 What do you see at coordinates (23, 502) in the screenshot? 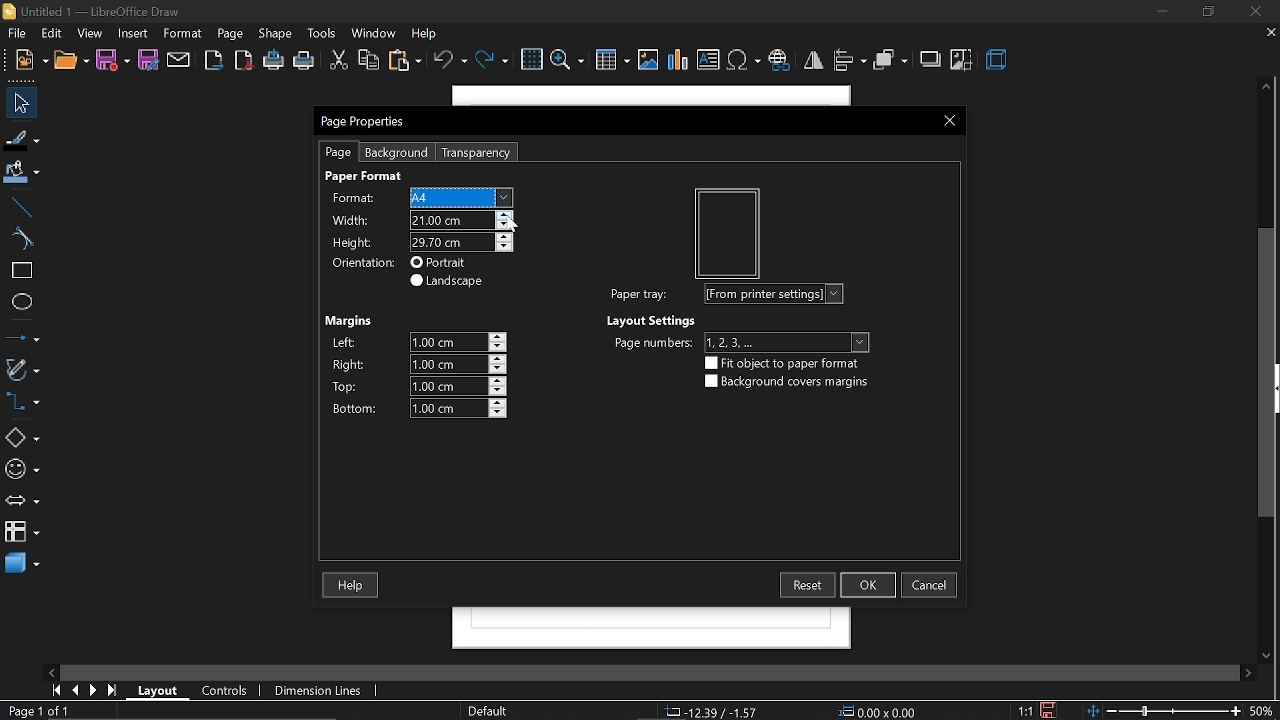
I see `arrows` at bounding box center [23, 502].